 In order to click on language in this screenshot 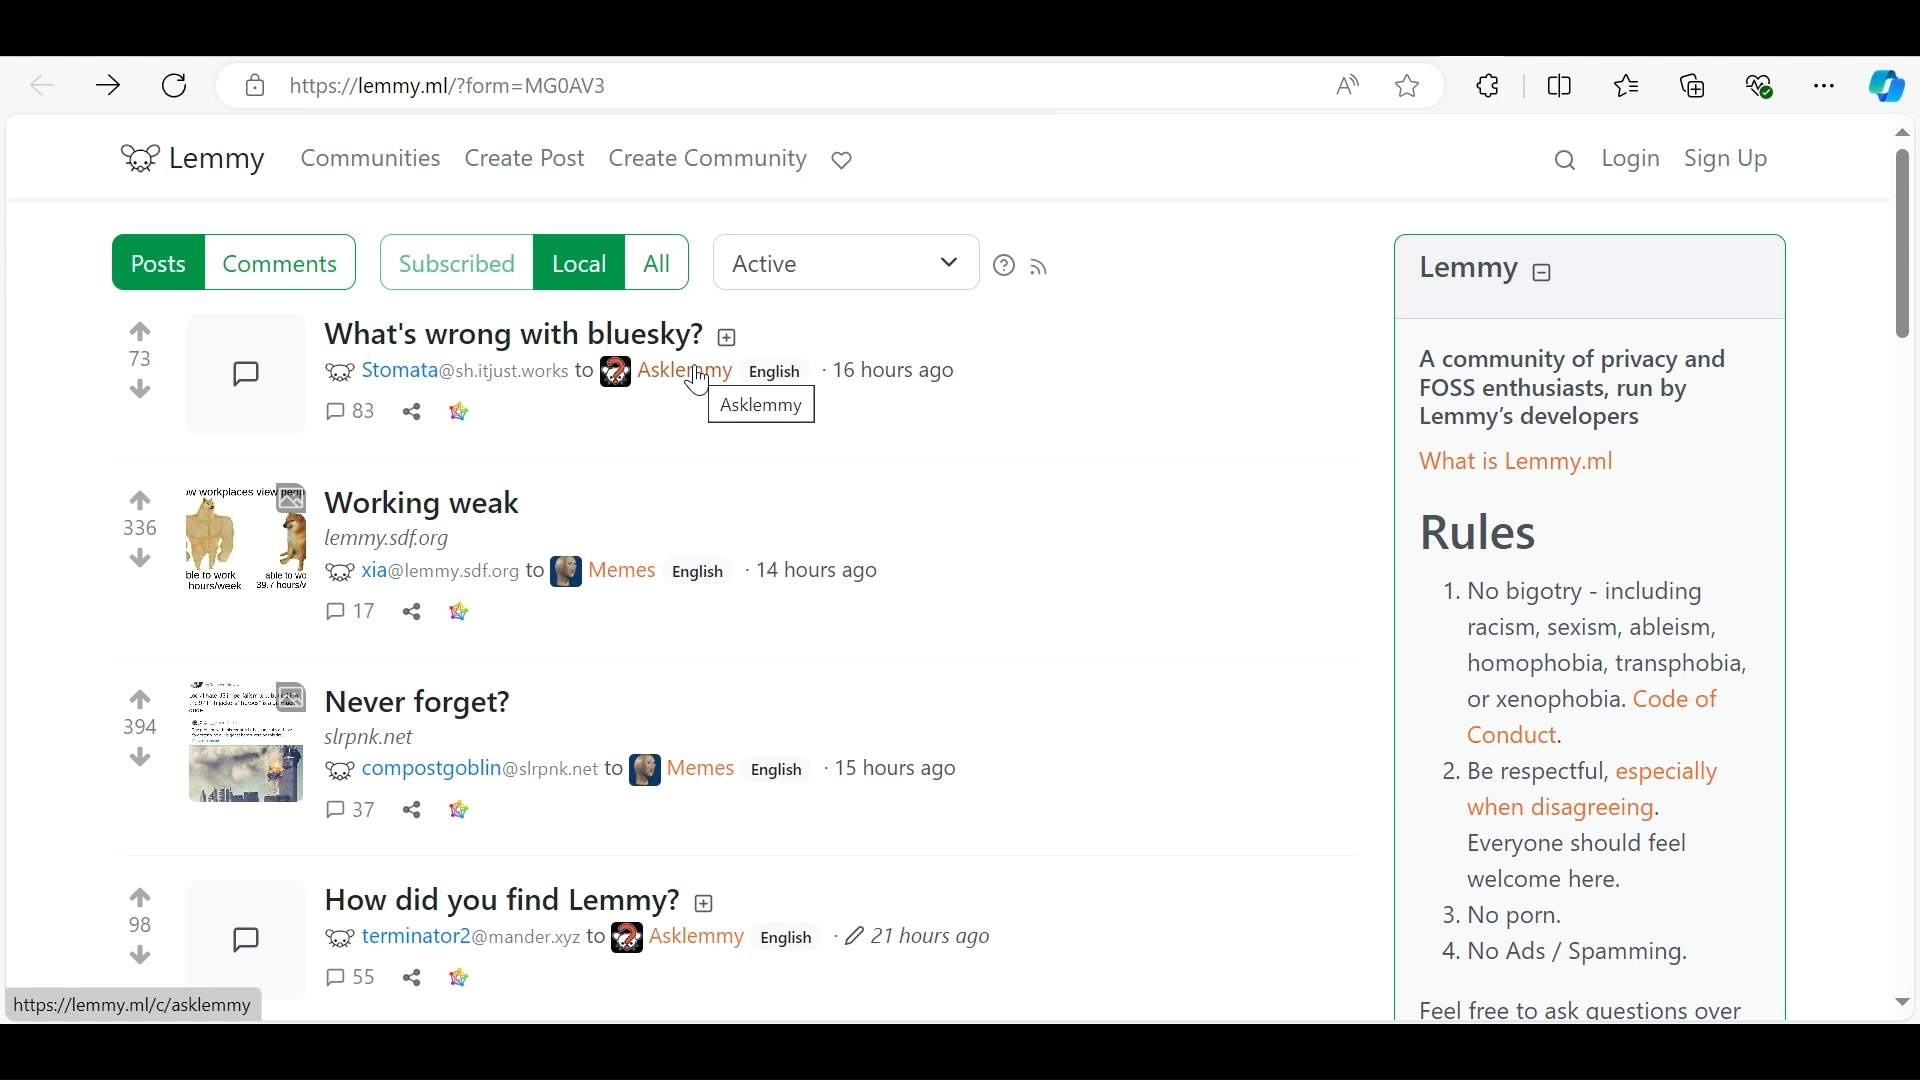, I will do `click(778, 770)`.